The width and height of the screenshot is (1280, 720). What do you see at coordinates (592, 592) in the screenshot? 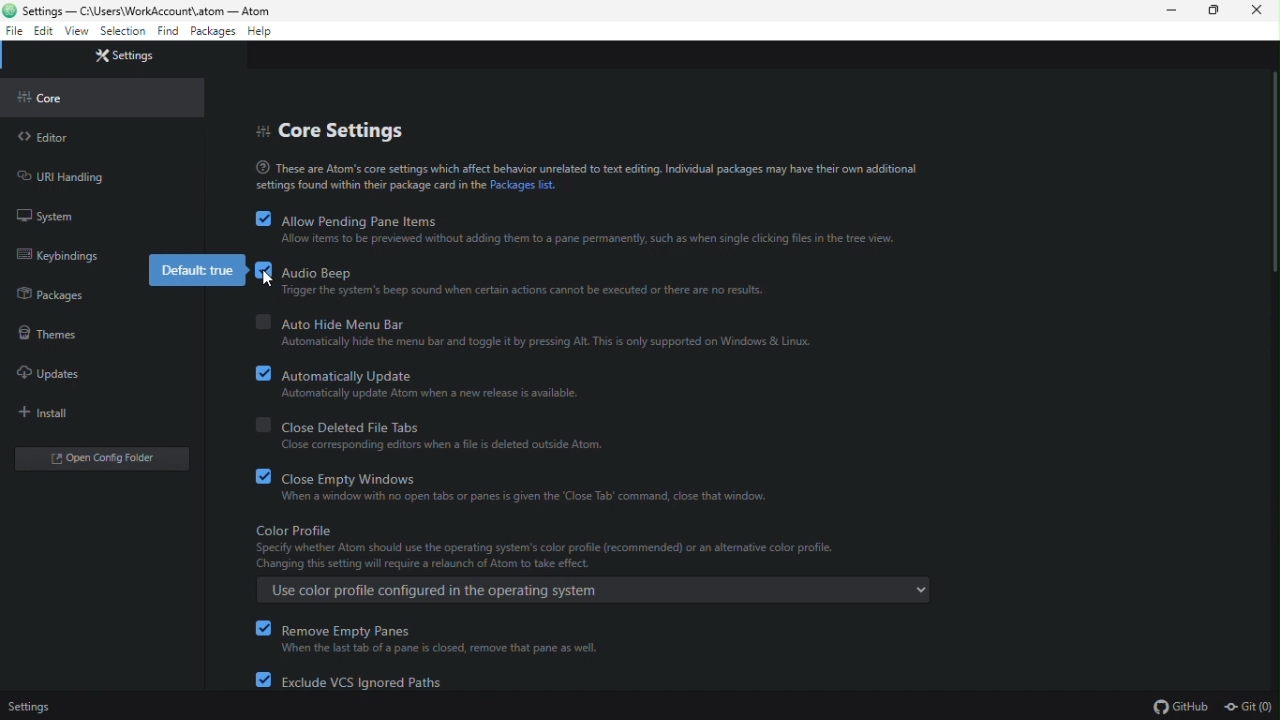
I see `Use color profile configured in the operating system` at bounding box center [592, 592].